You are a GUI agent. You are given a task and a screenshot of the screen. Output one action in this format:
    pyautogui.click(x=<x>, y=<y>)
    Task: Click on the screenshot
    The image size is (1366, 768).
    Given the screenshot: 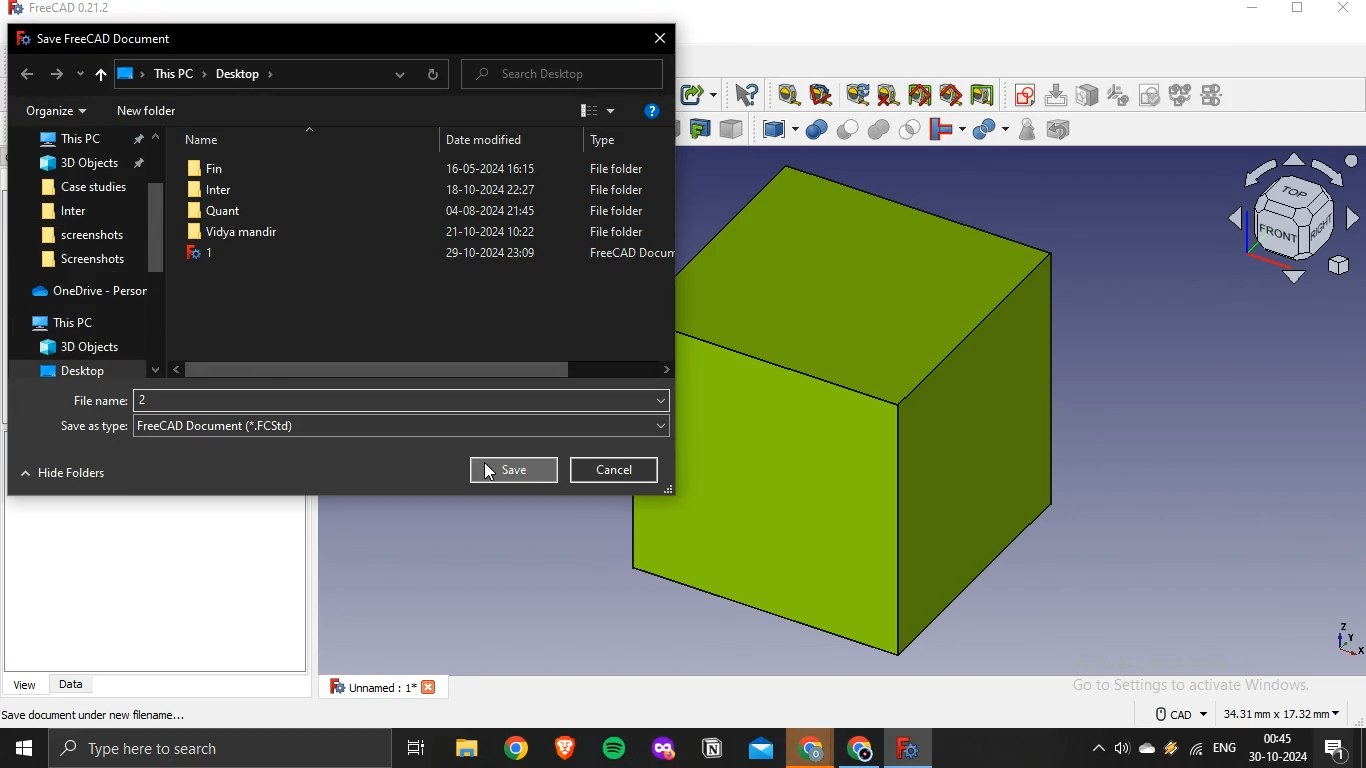 What is the action you would take?
    pyautogui.click(x=76, y=259)
    